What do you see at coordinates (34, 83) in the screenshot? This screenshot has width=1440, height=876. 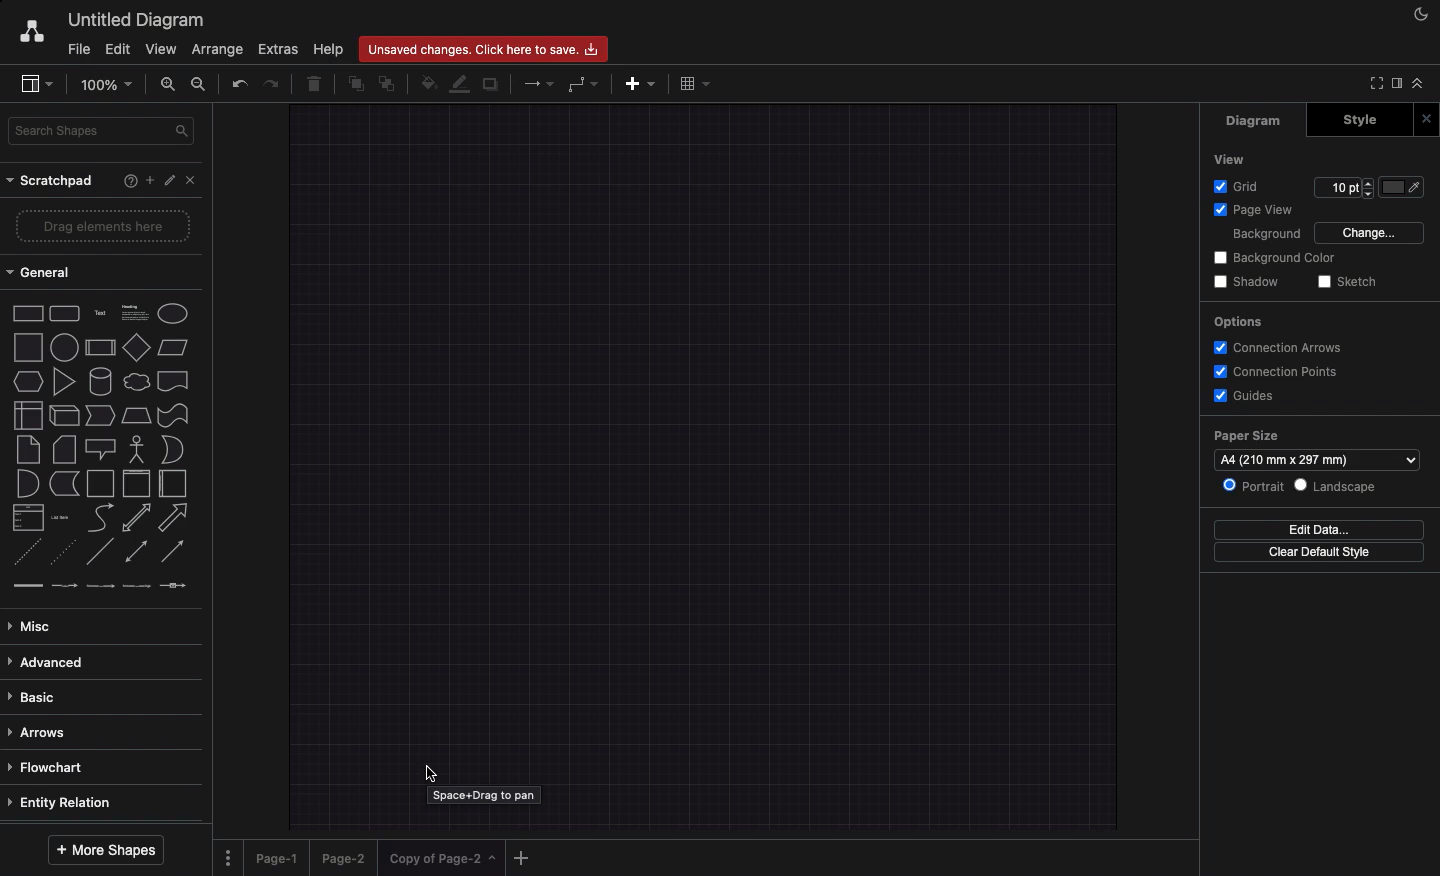 I see `Sidebar` at bounding box center [34, 83].